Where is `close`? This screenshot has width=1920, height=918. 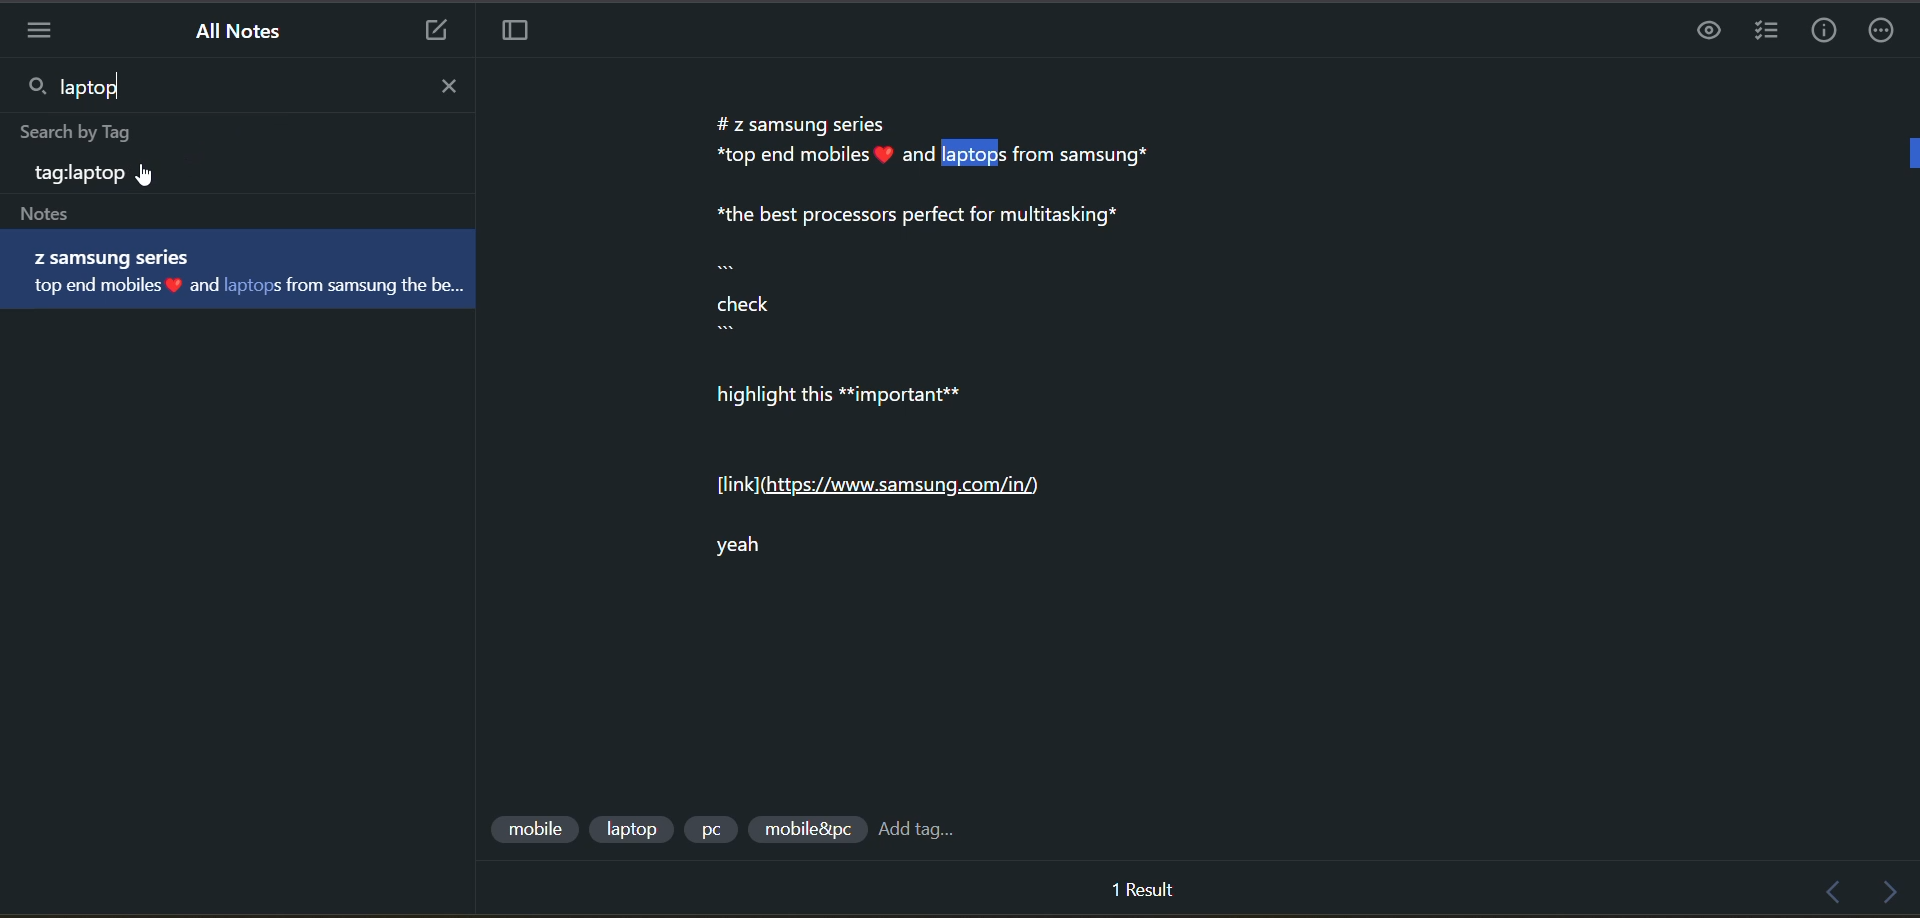
close is located at coordinates (447, 89).